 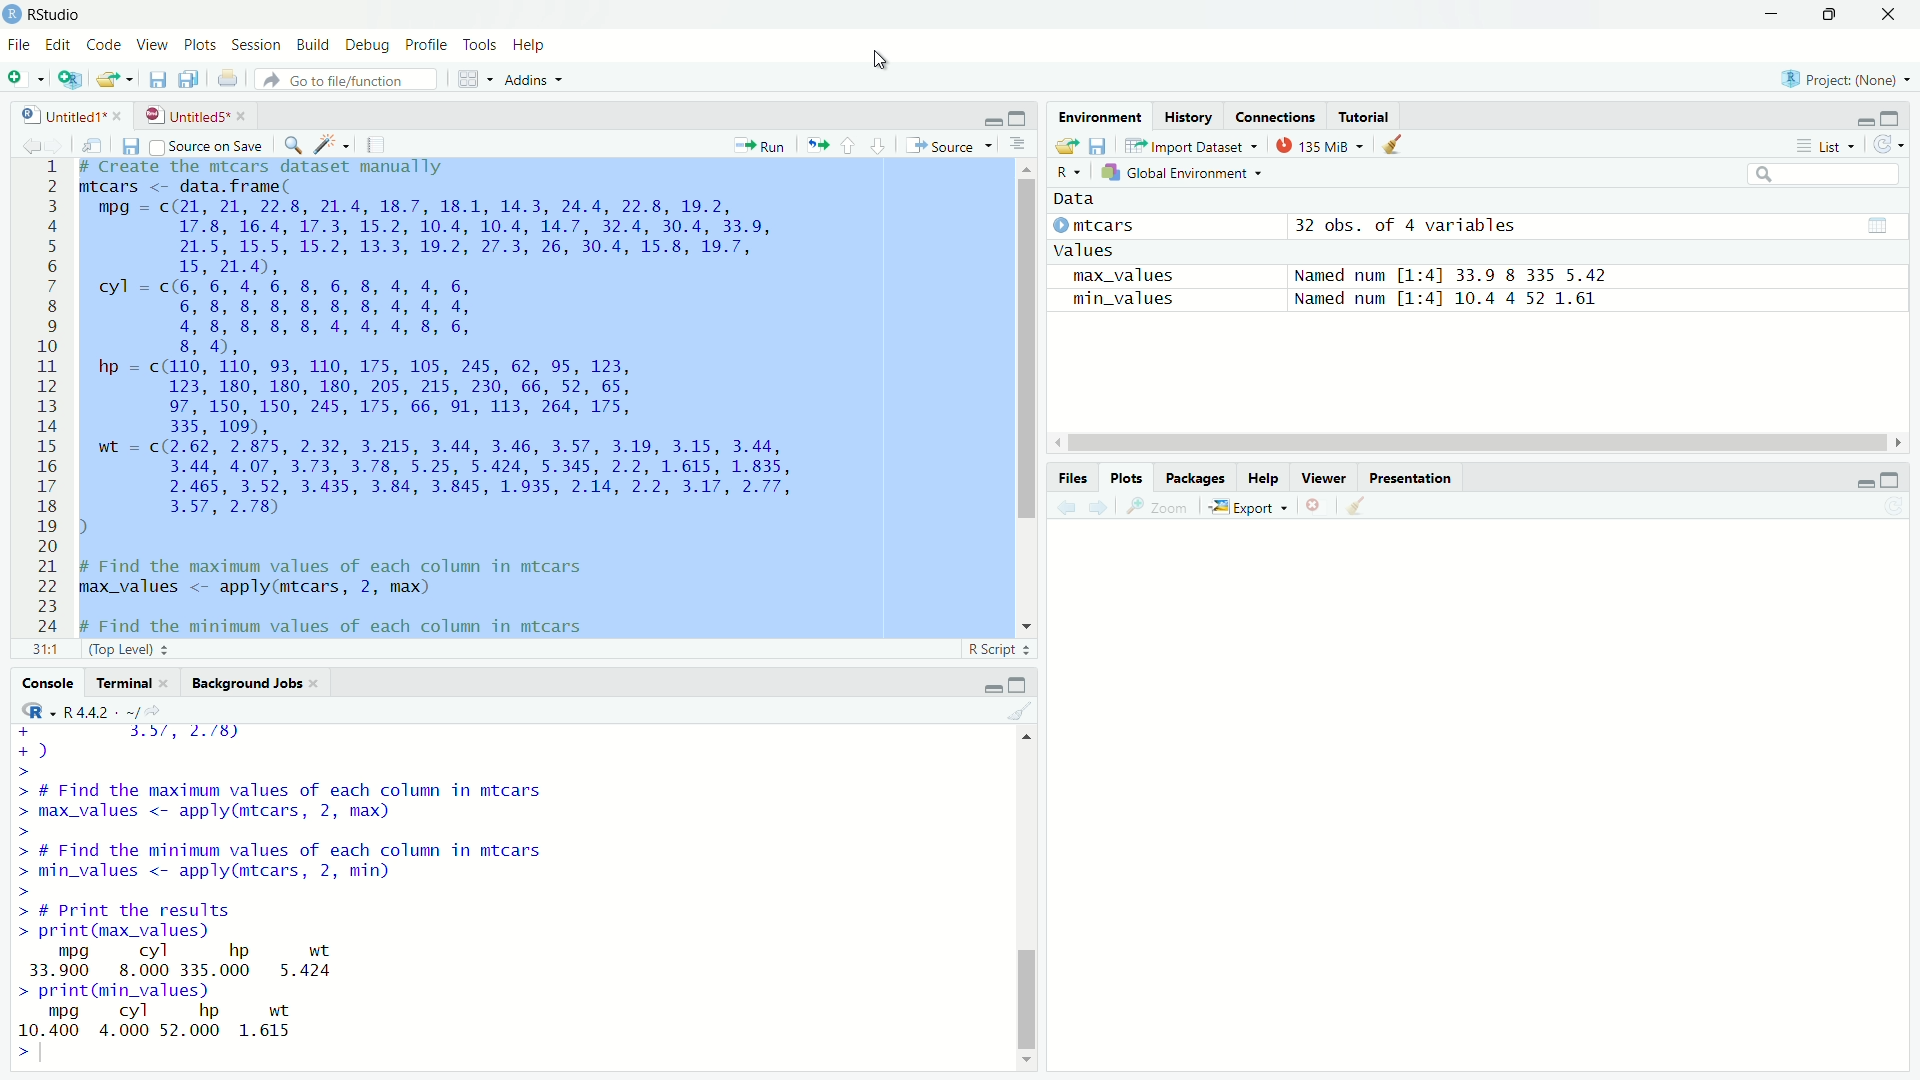 I want to click on maximise, so click(x=1020, y=117).